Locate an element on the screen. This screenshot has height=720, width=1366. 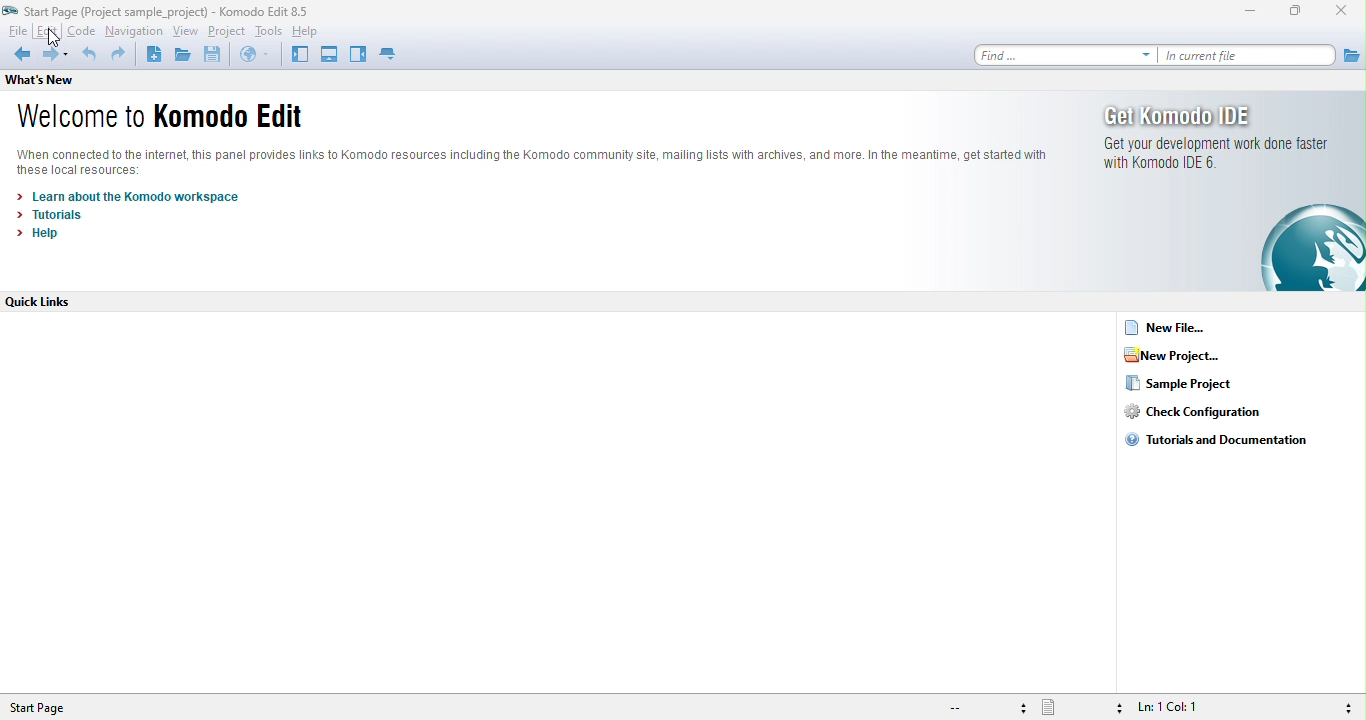
logo is located at coordinates (1311, 252).